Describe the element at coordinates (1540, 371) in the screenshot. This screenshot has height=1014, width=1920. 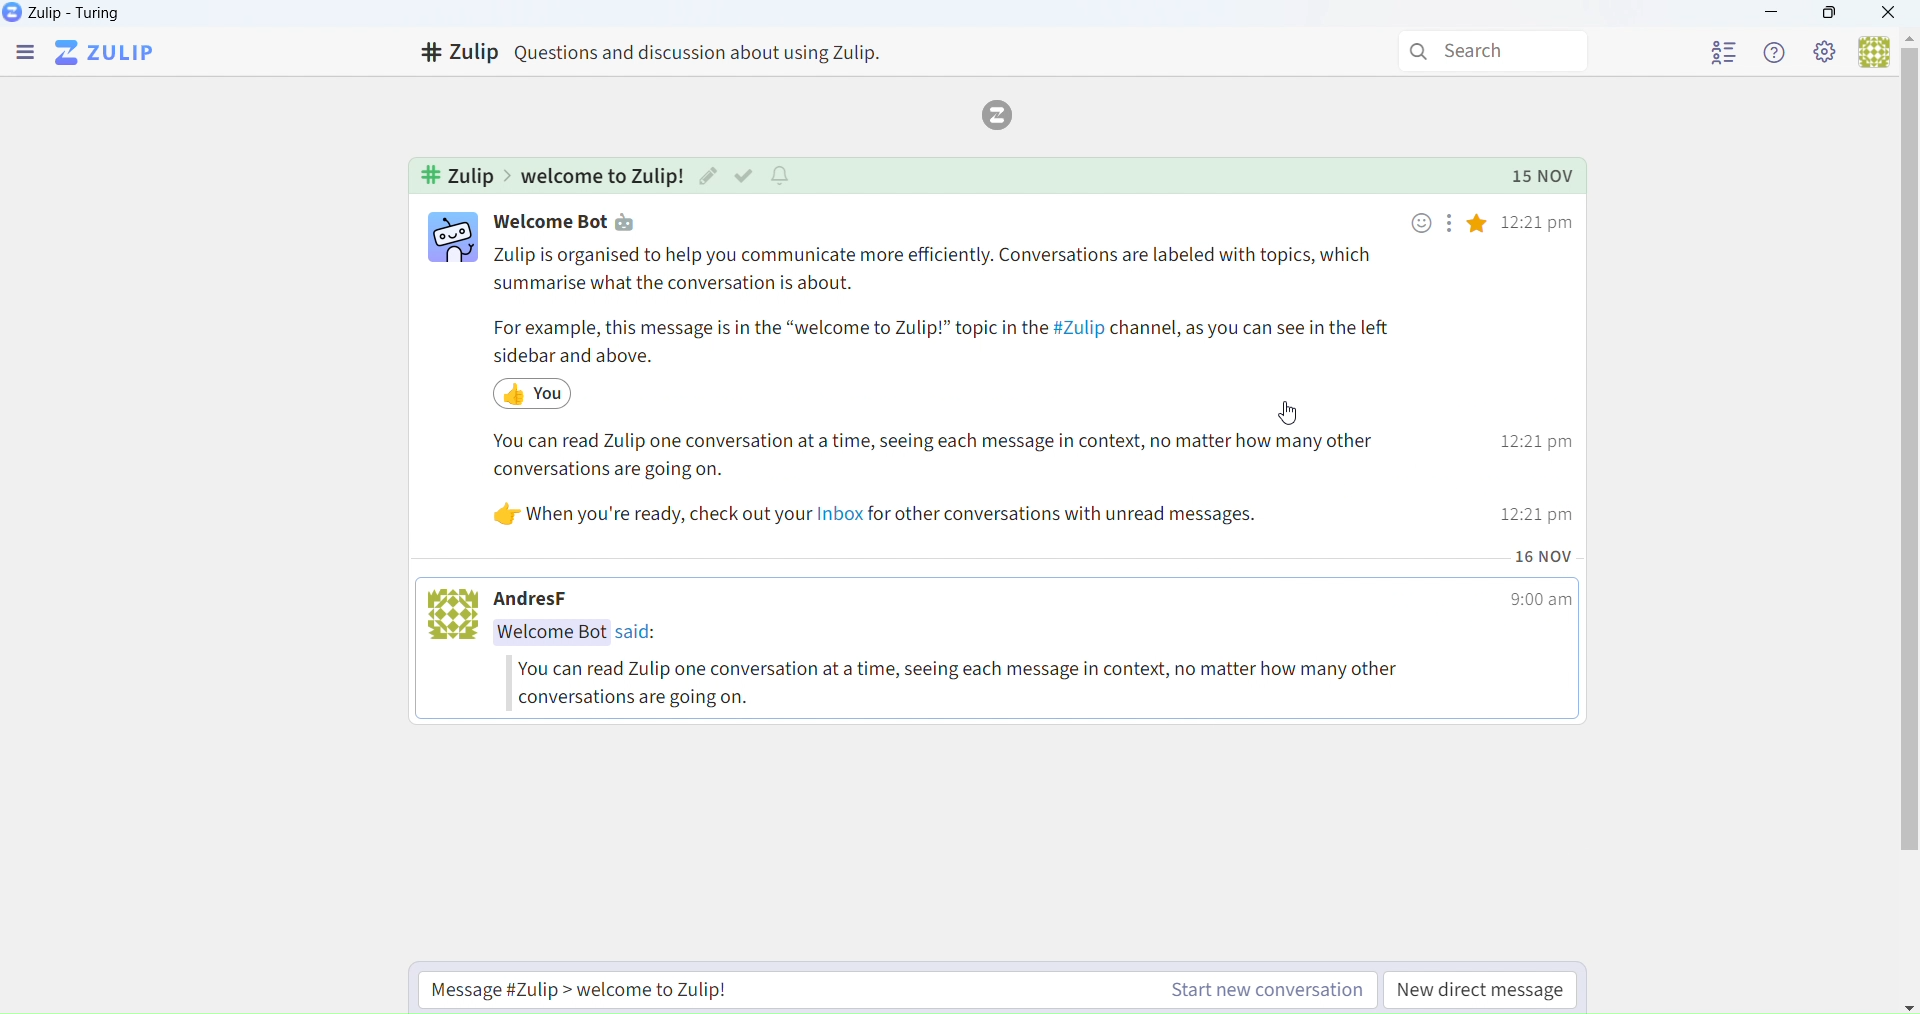
I see `time` at that location.